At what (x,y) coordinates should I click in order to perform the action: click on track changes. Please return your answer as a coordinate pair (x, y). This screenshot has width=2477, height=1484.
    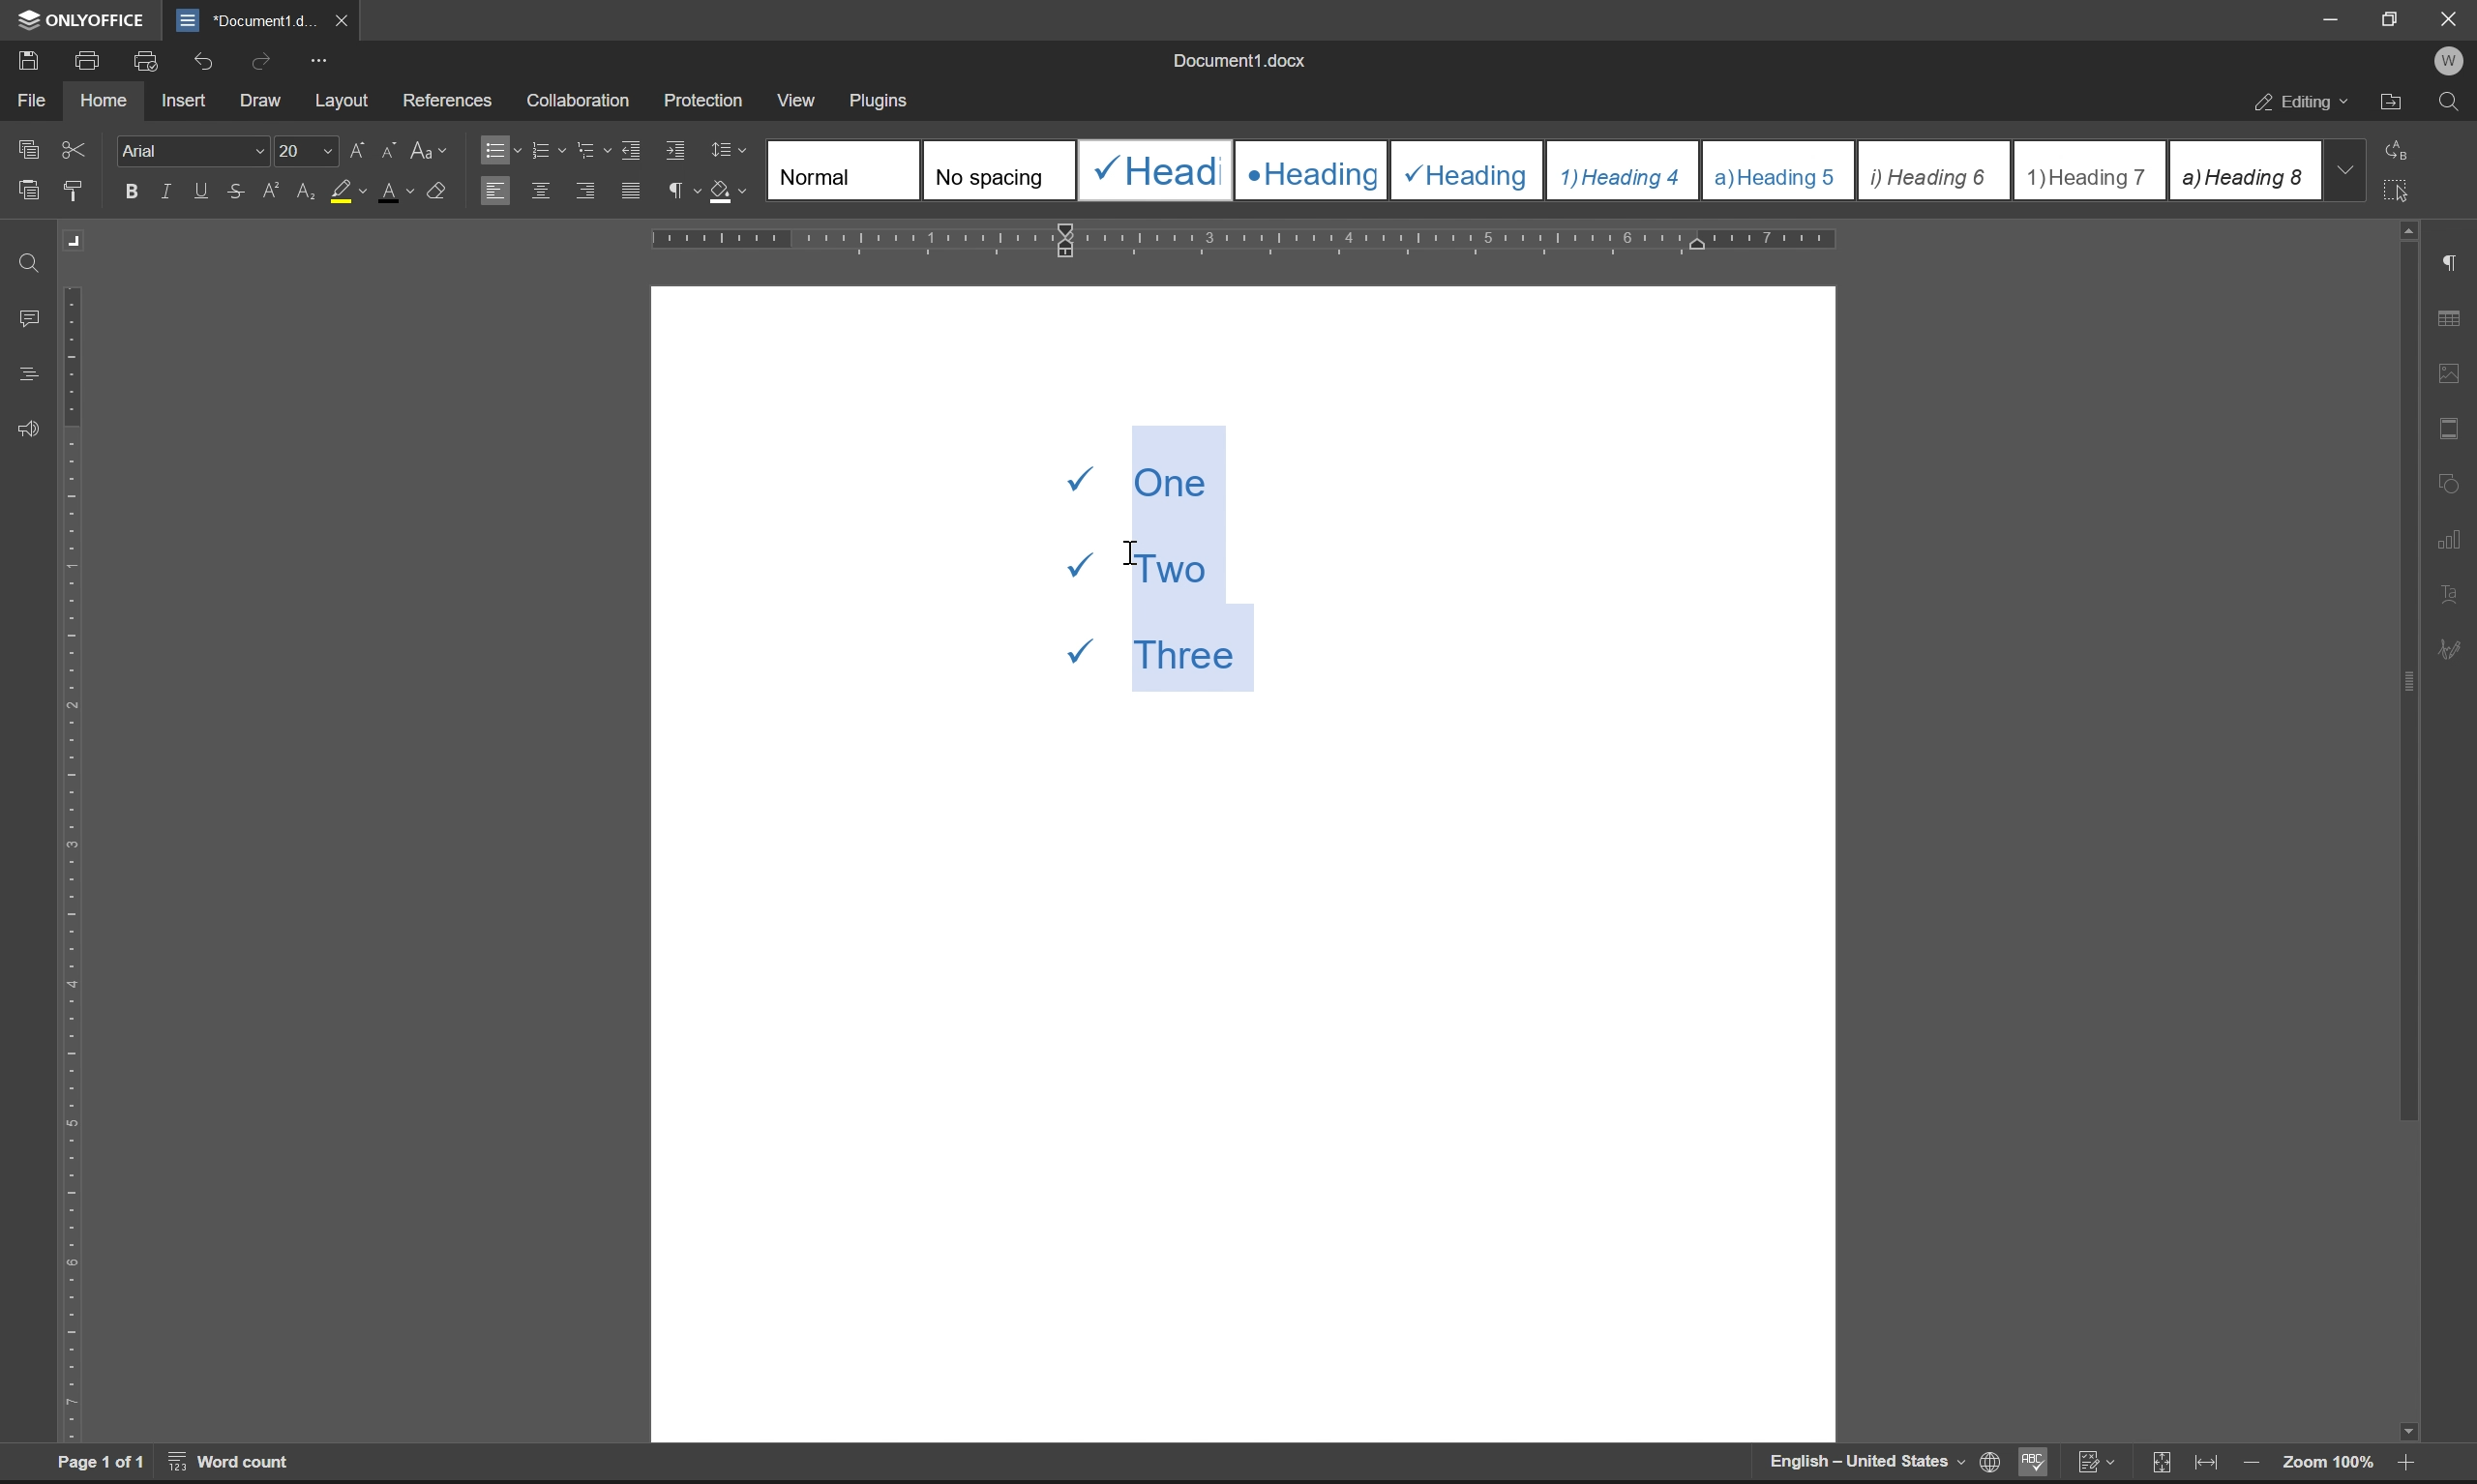
    Looking at the image, I should click on (2095, 1462).